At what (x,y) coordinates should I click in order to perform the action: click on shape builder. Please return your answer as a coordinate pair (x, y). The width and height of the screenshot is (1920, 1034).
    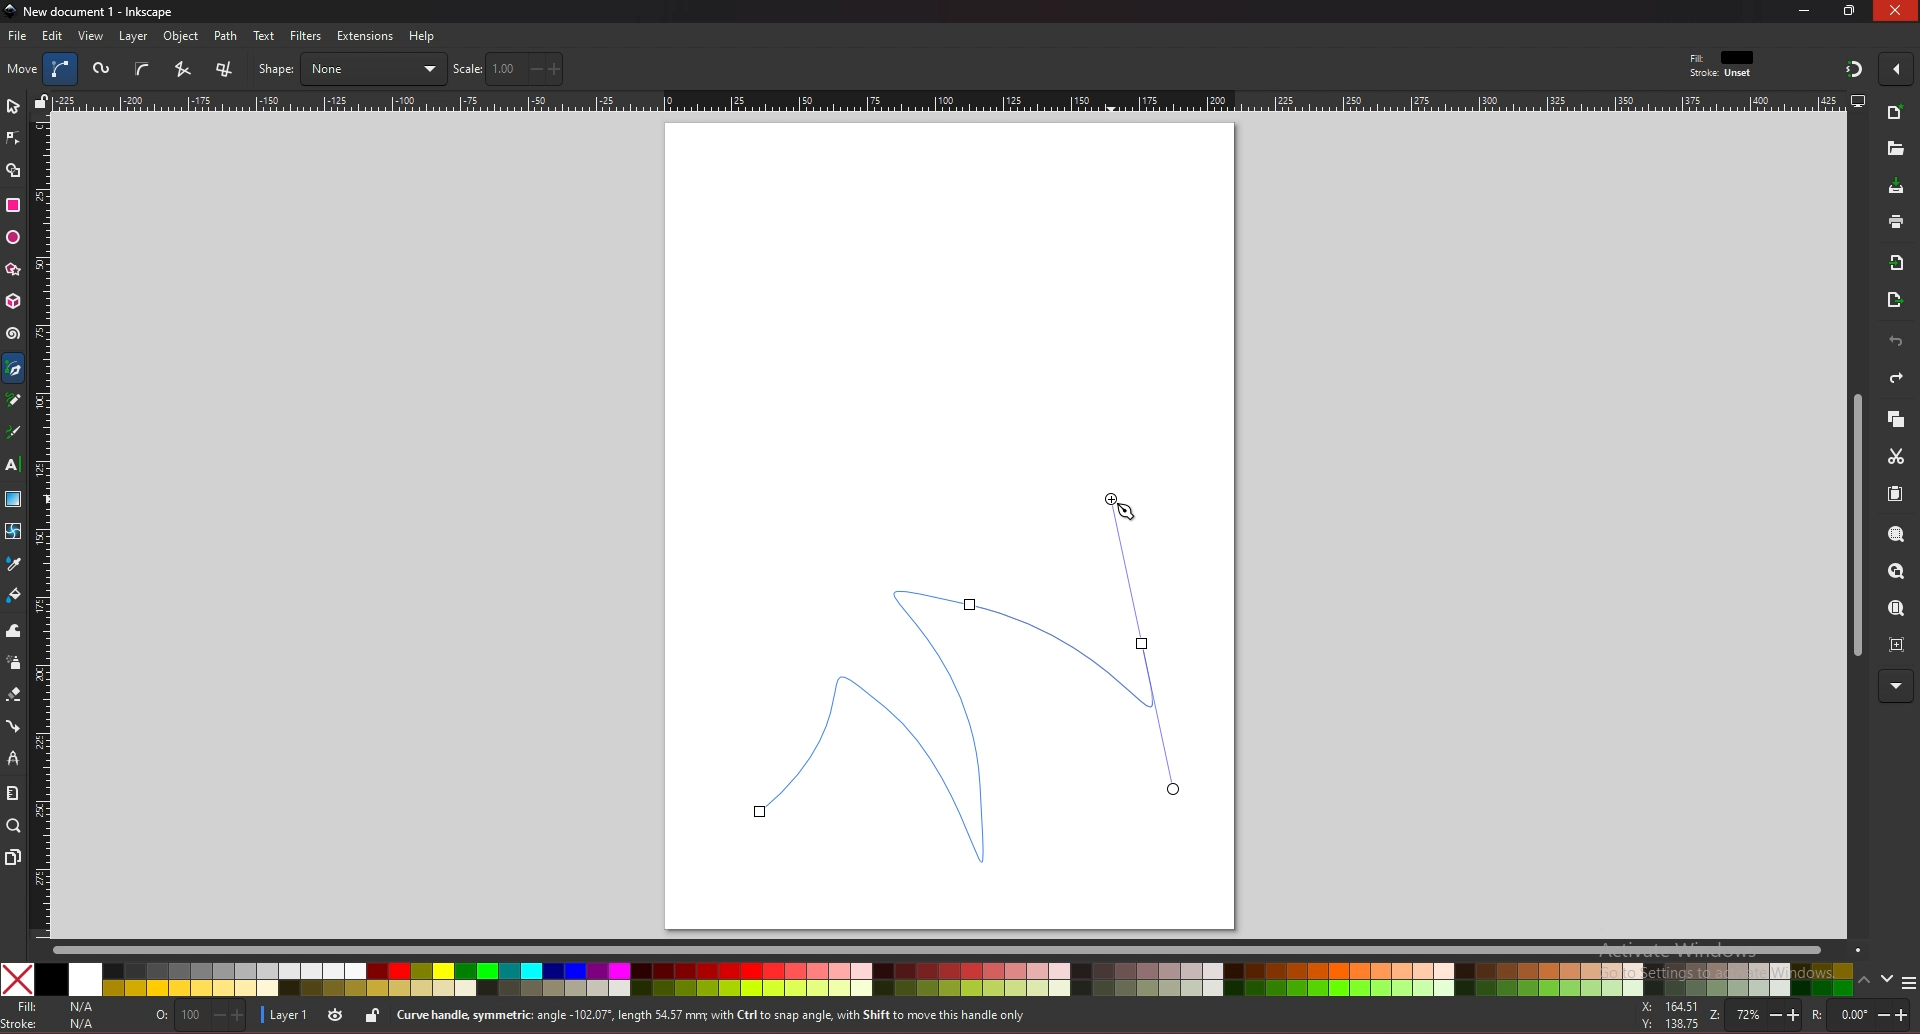
    Looking at the image, I should click on (14, 171).